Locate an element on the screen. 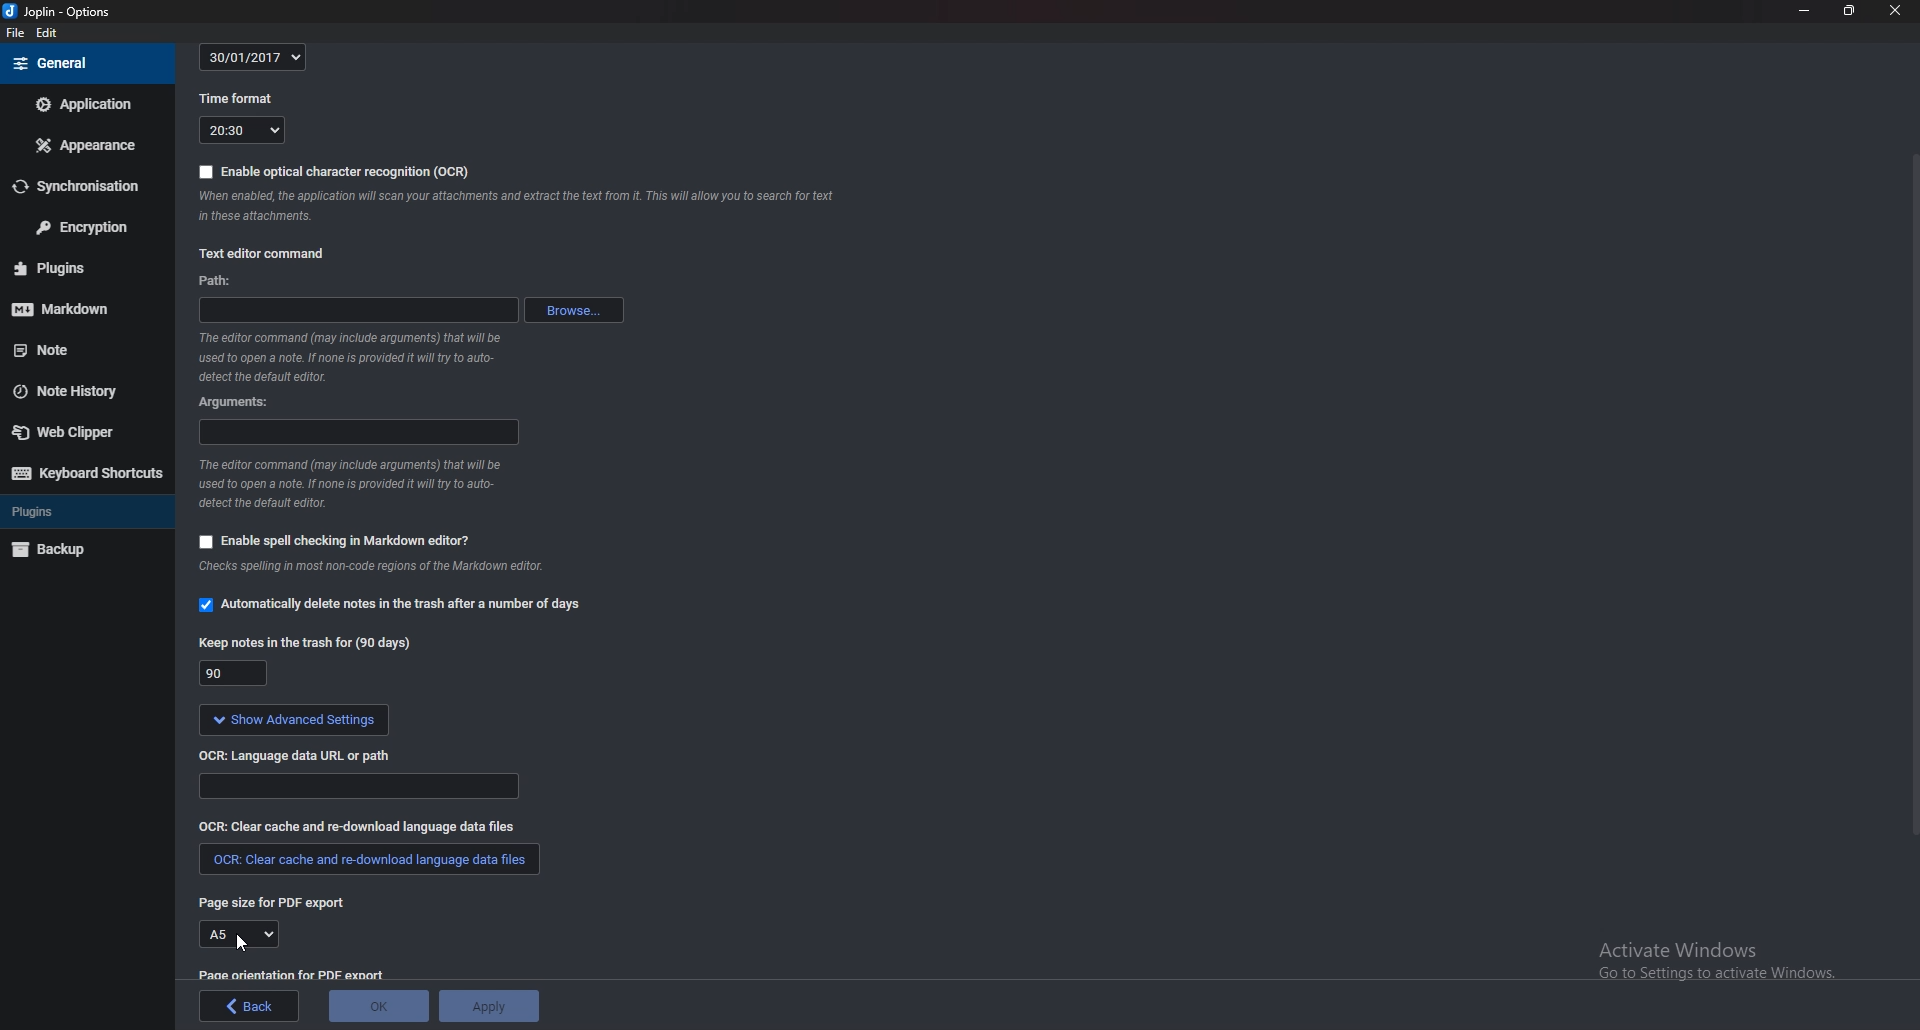 This screenshot has height=1030, width=1920. file is located at coordinates (16, 33).